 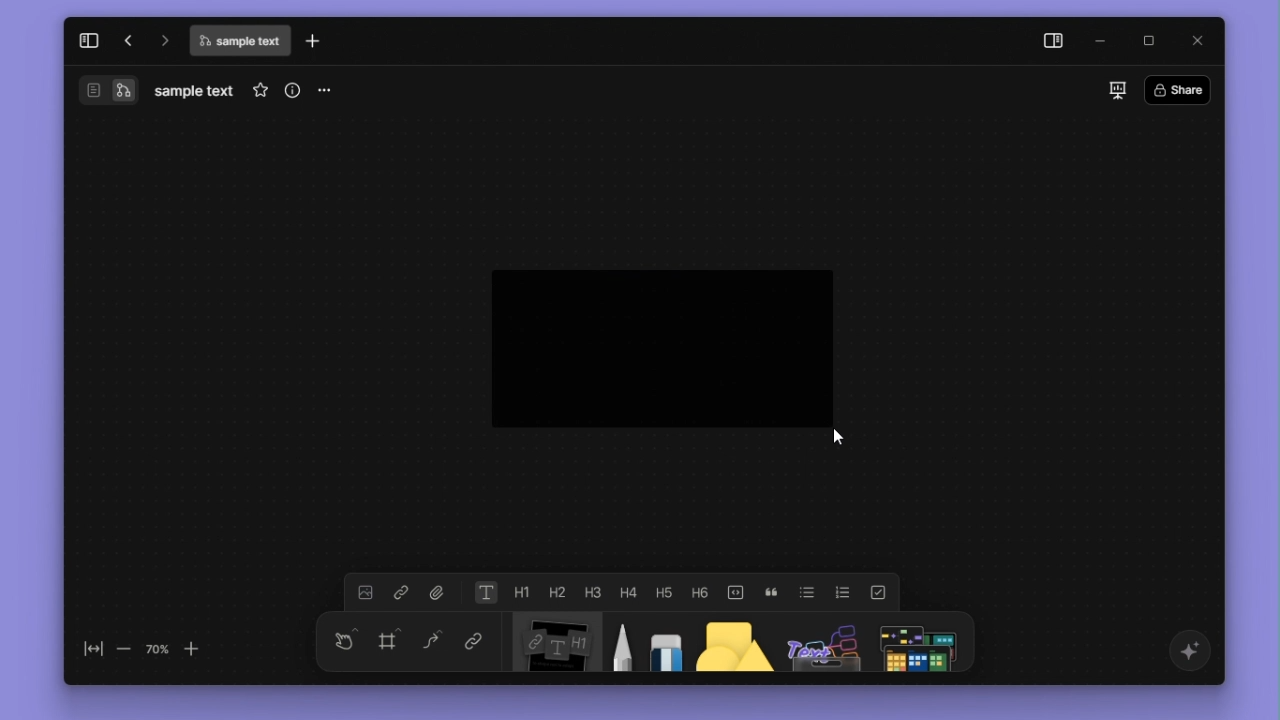 What do you see at coordinates (390, 641) in the screenshot?
I see `frame f` at bounding box center [390, 641].